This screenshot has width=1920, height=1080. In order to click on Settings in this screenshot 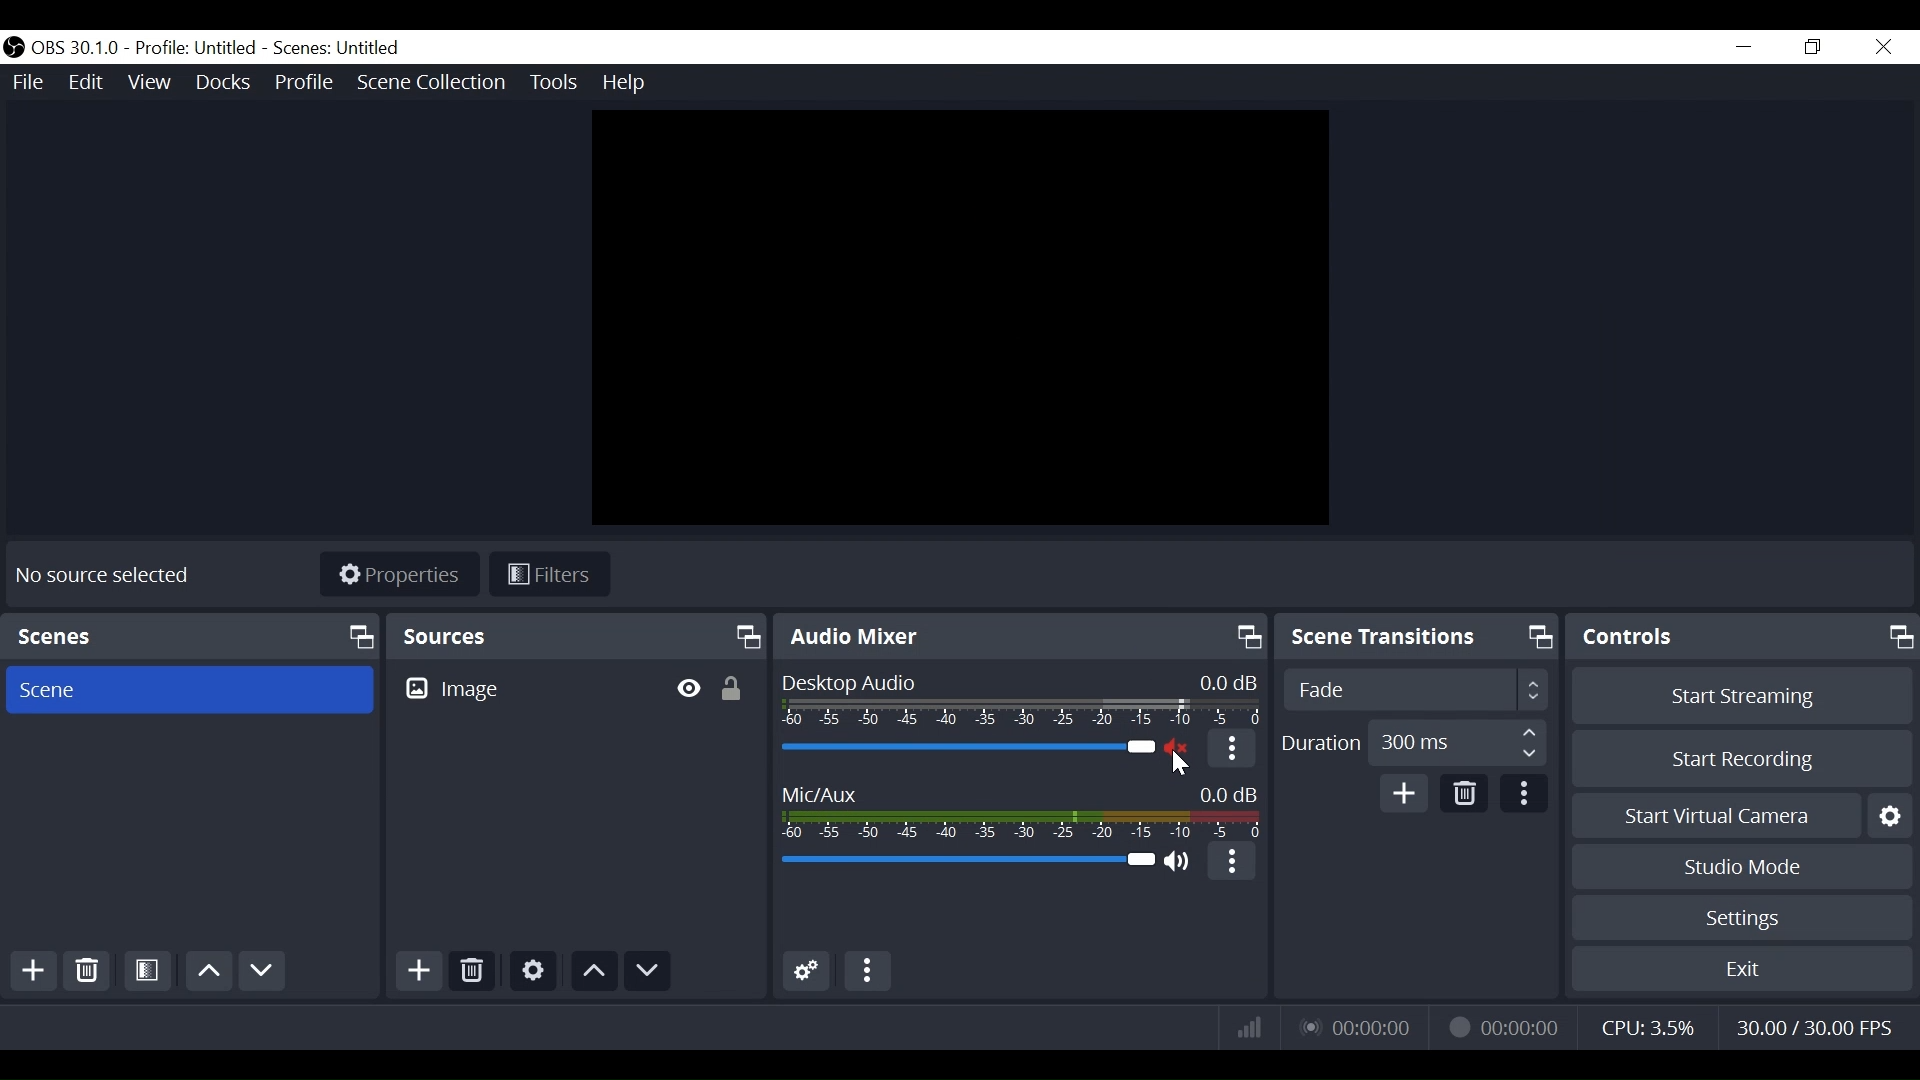, I will do `click(531, 970)`.